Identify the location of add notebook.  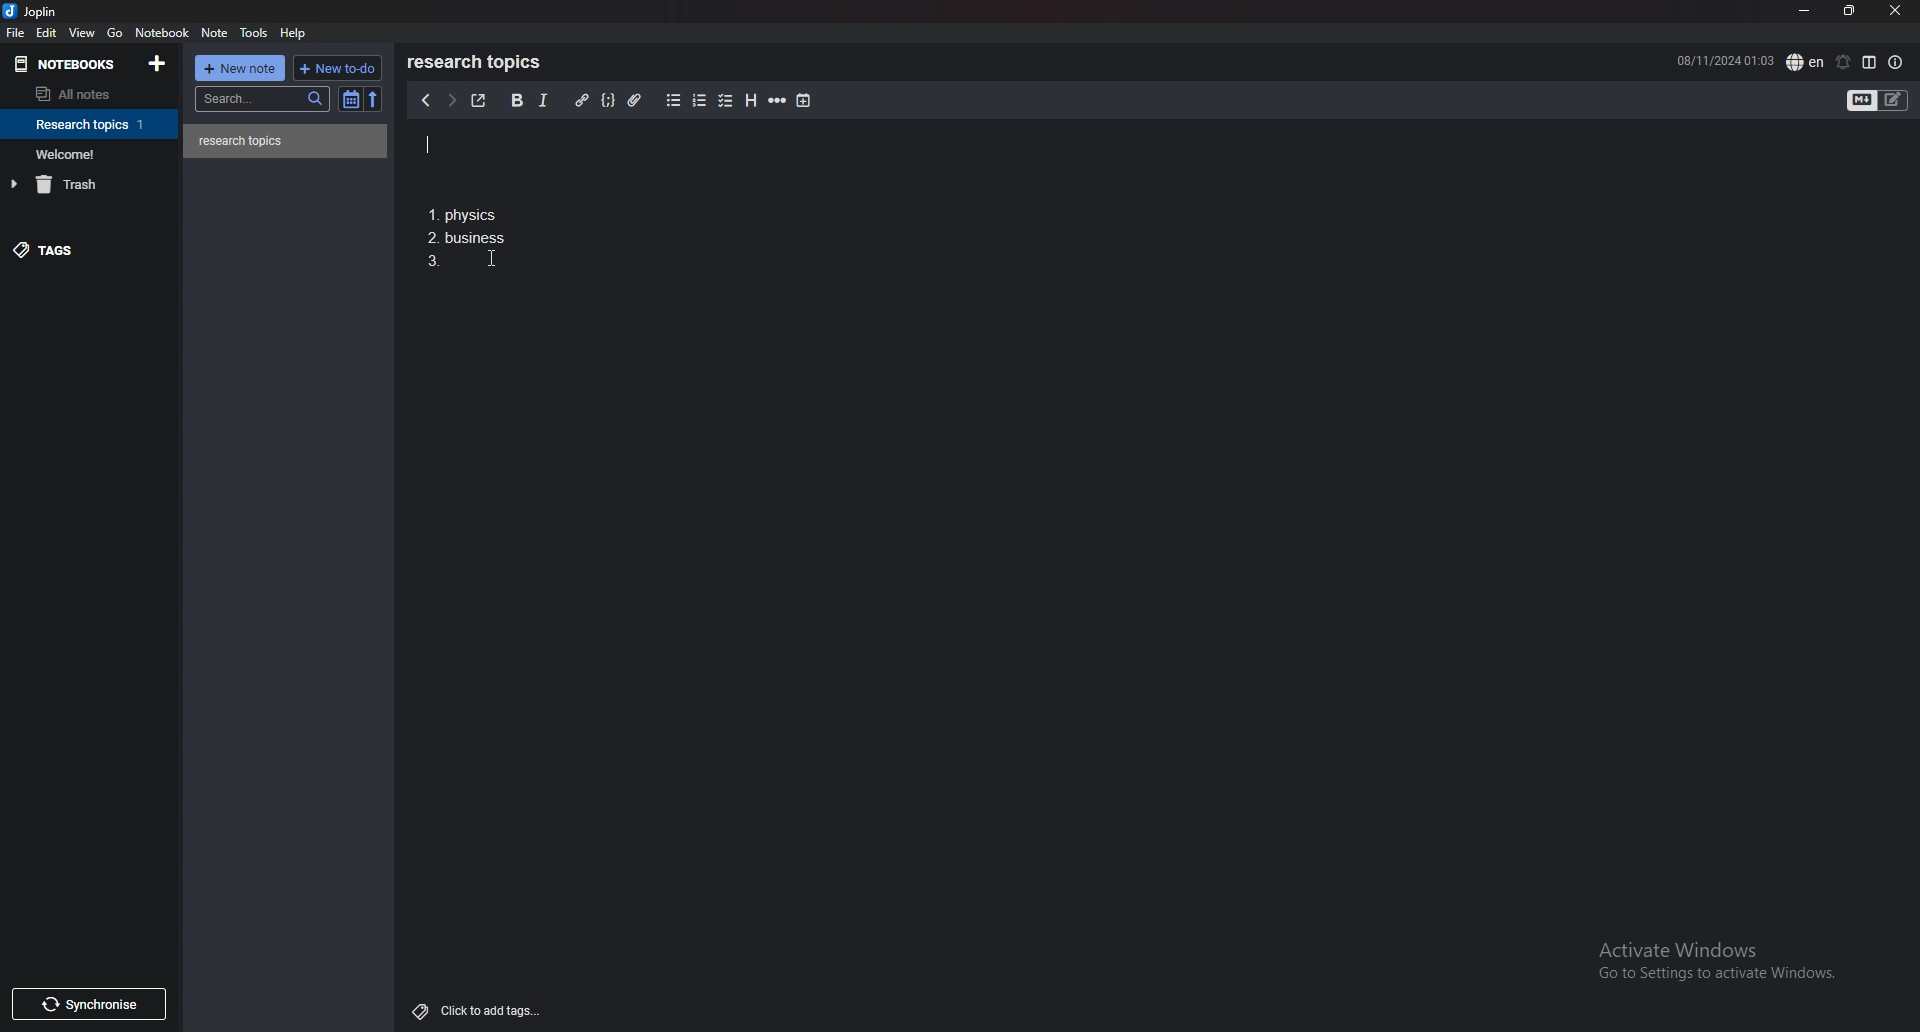
(156, 63).